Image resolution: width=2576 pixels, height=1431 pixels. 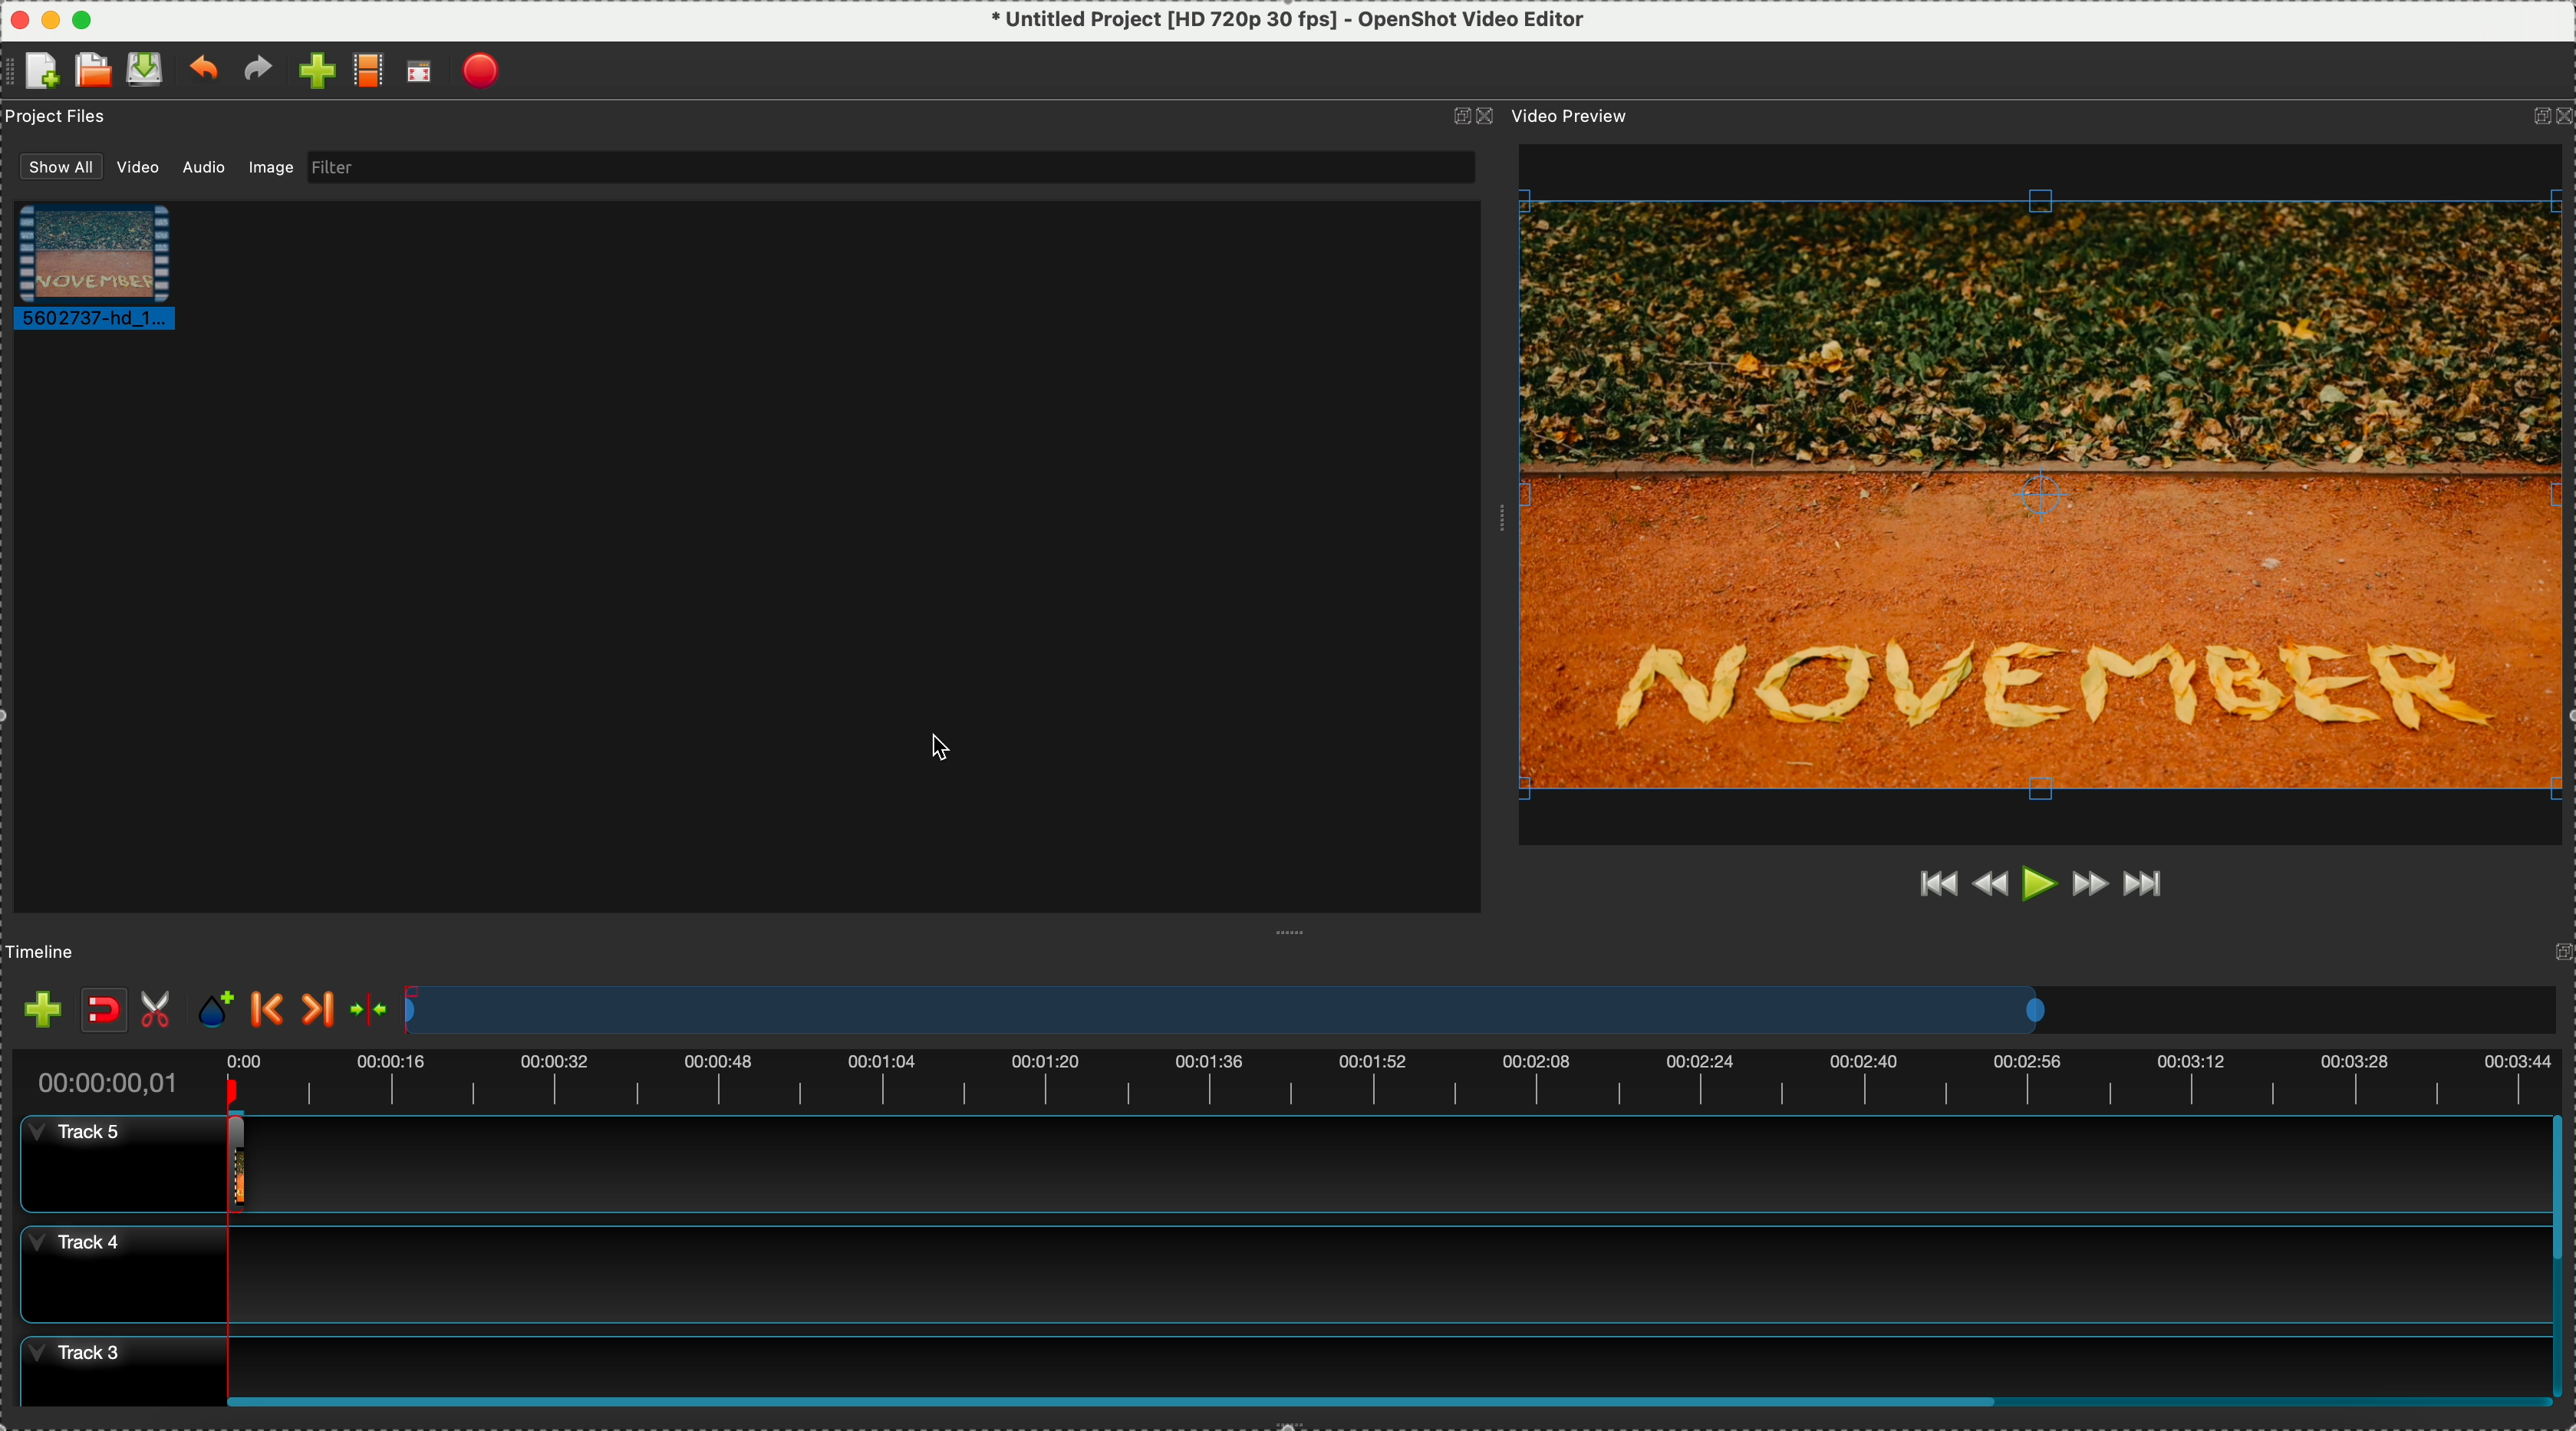 What do you see at coordinates (368, 72) in the screenshot?
I see `choose profile` at bounding box center [368, 72].